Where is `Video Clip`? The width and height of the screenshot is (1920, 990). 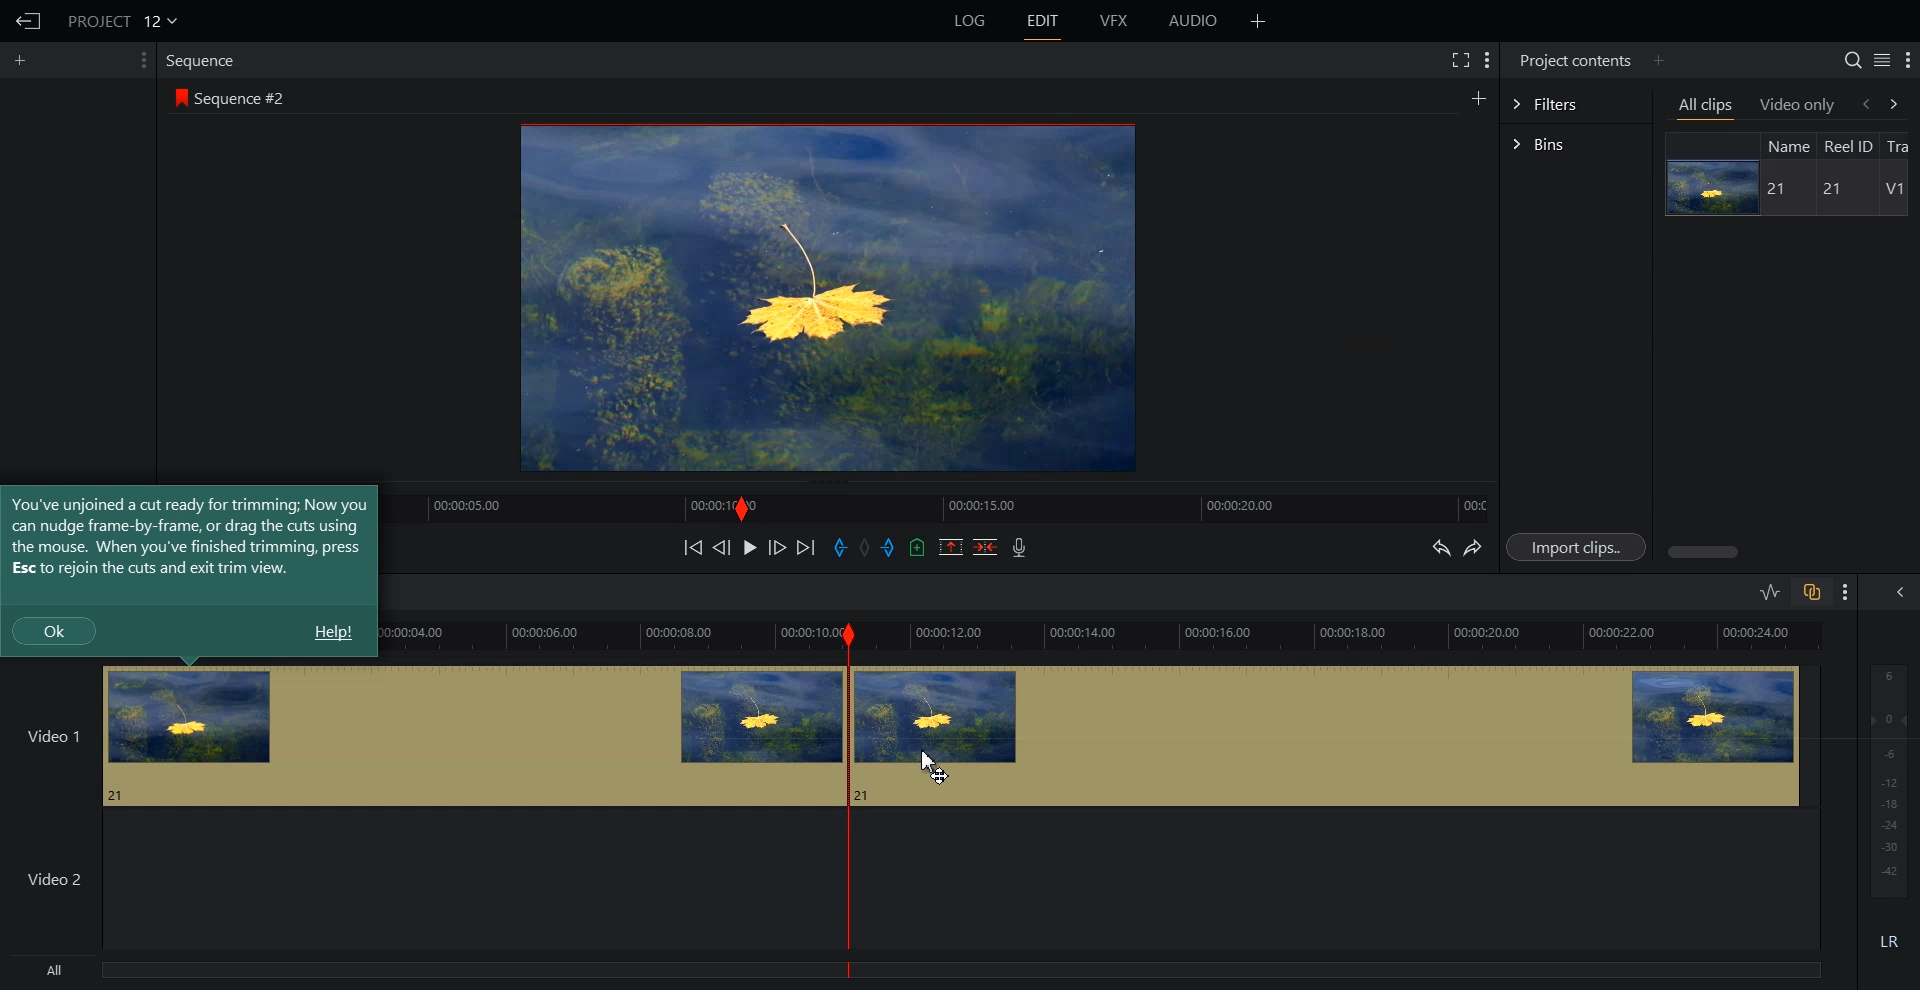
Video Clip is located at coordinates (422, 735).